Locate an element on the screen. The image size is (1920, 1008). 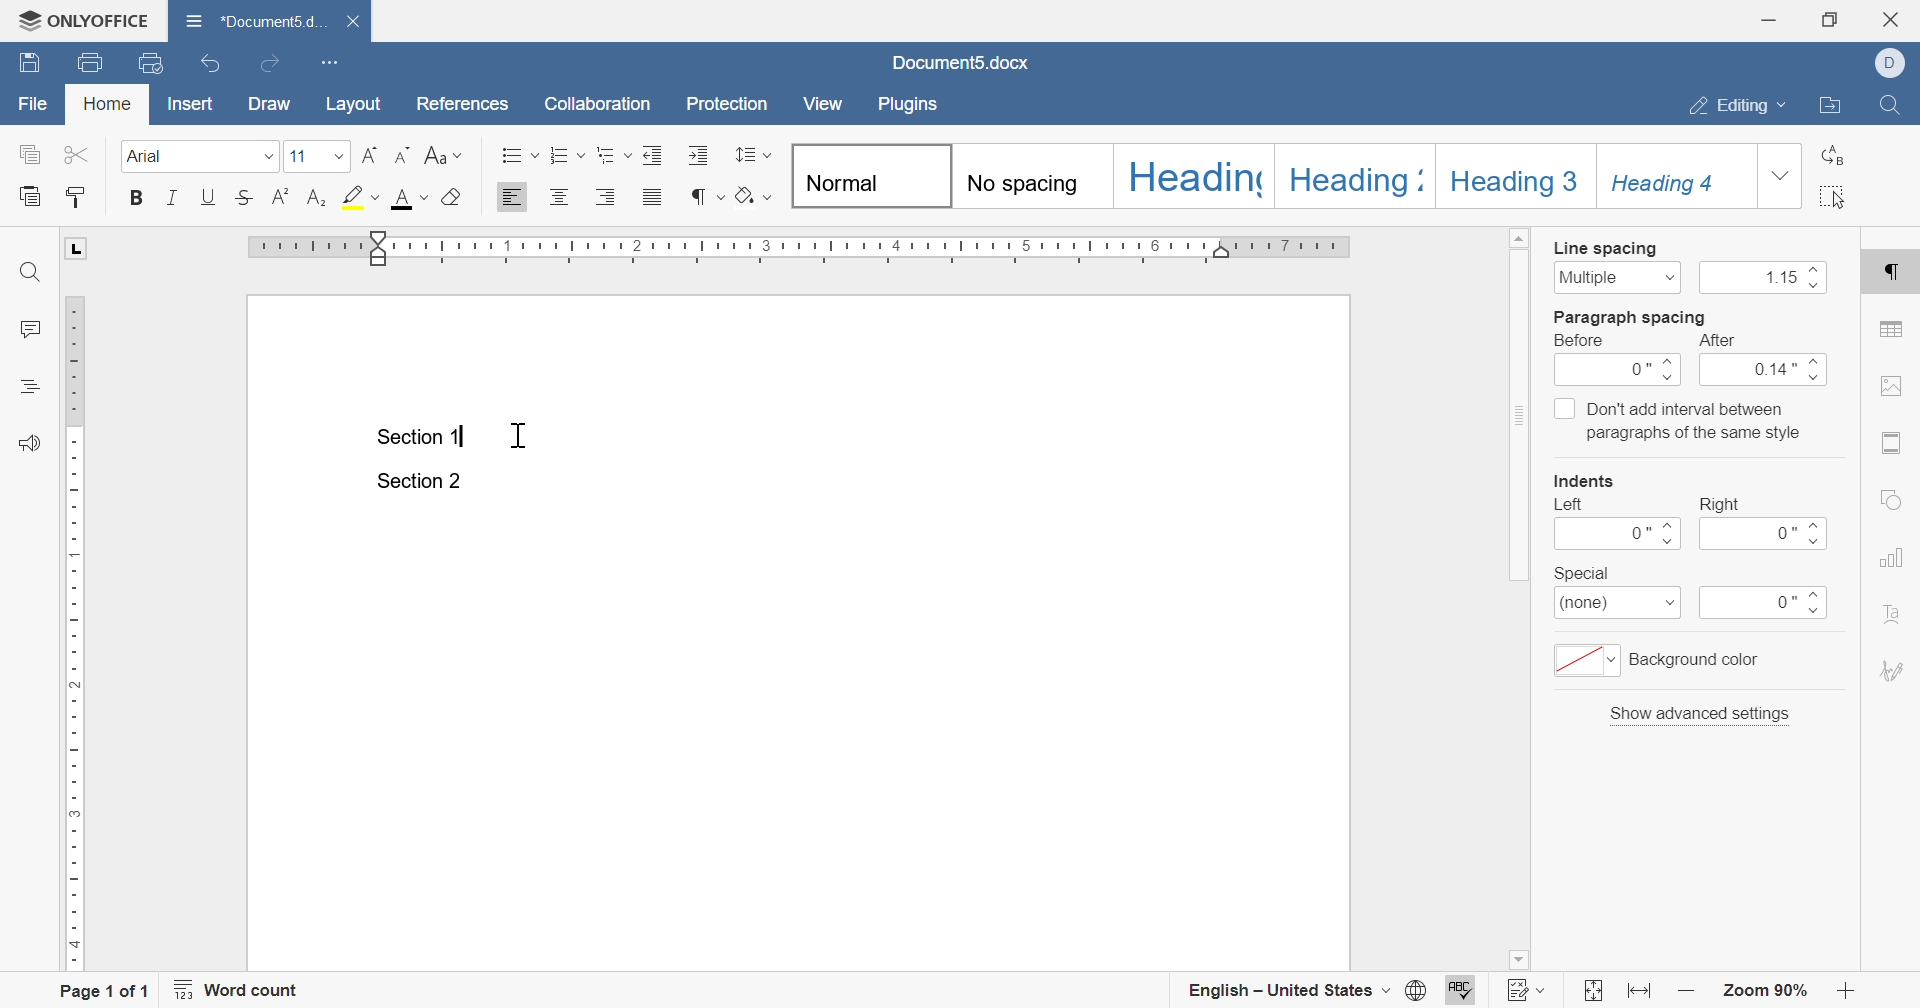
increase indent is located at coordinates (366, 155).